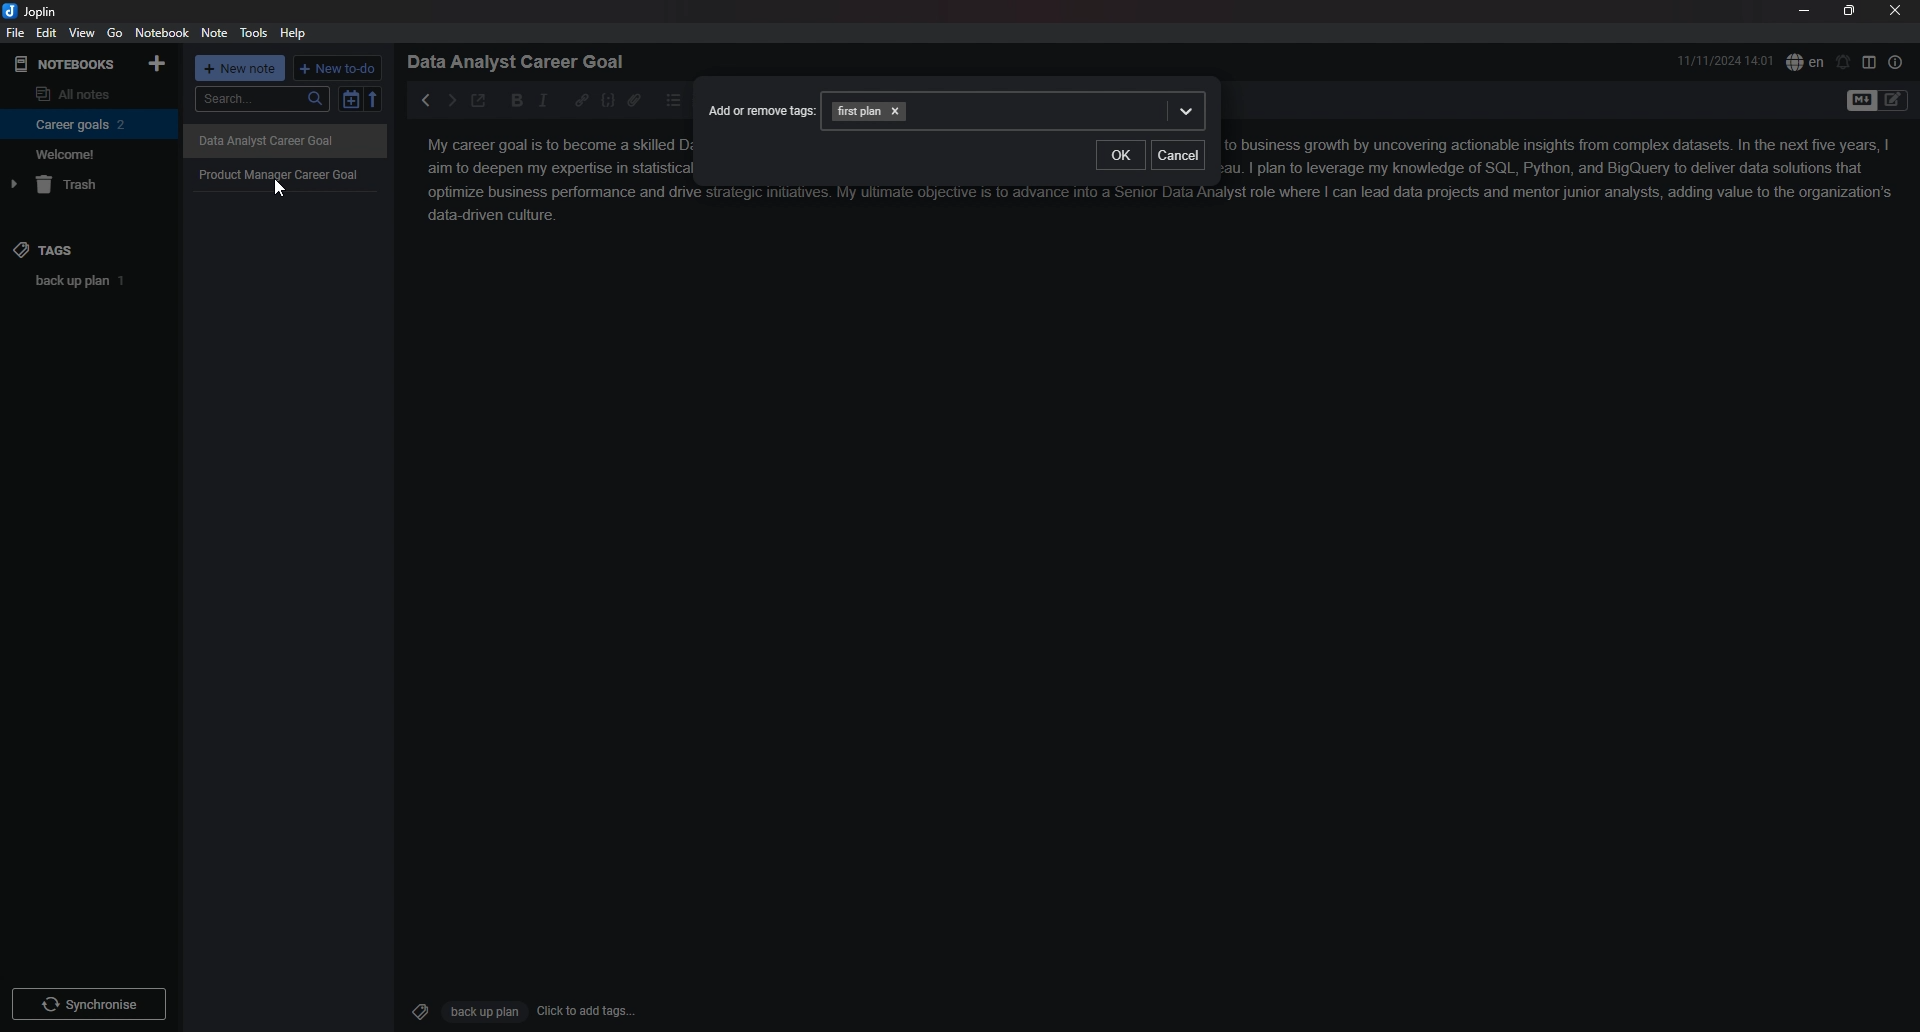  What do you see at coordinates (350, 99) in the screenshot?
I see `toggle sort order` at bounding box center [350, 99].